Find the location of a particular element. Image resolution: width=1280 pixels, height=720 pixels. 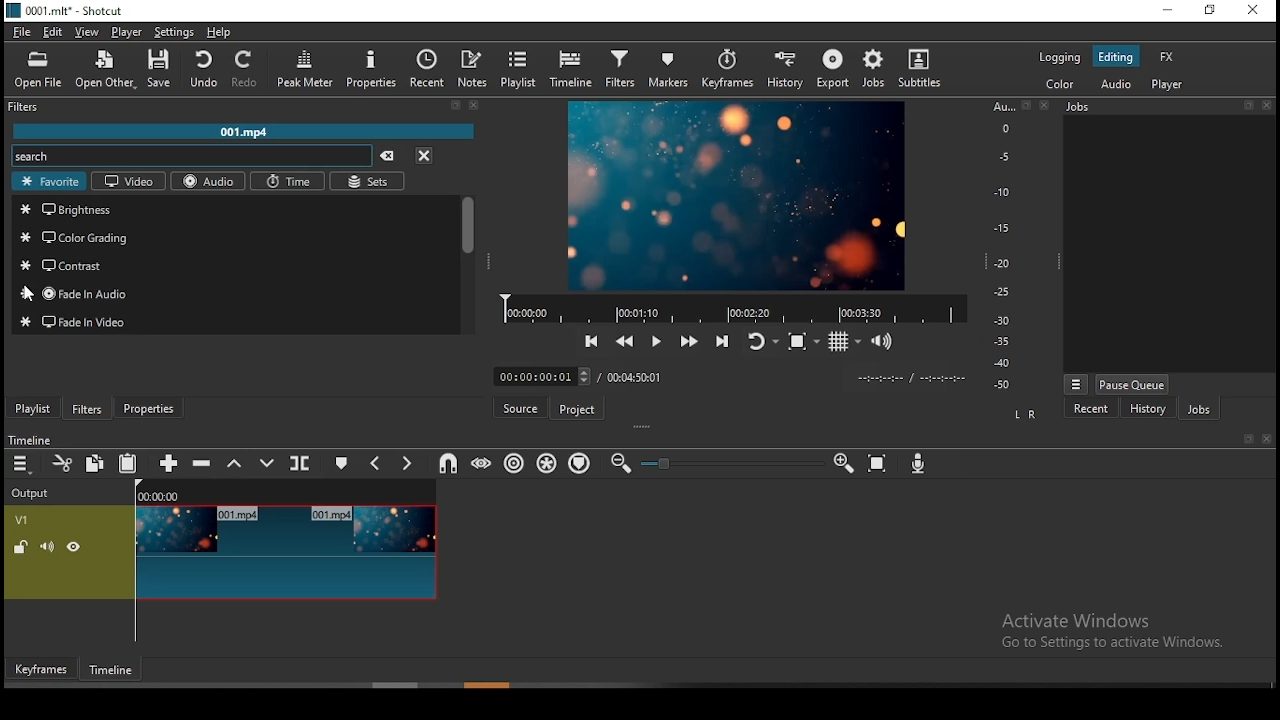

settings is located at coordinates (173, 33).